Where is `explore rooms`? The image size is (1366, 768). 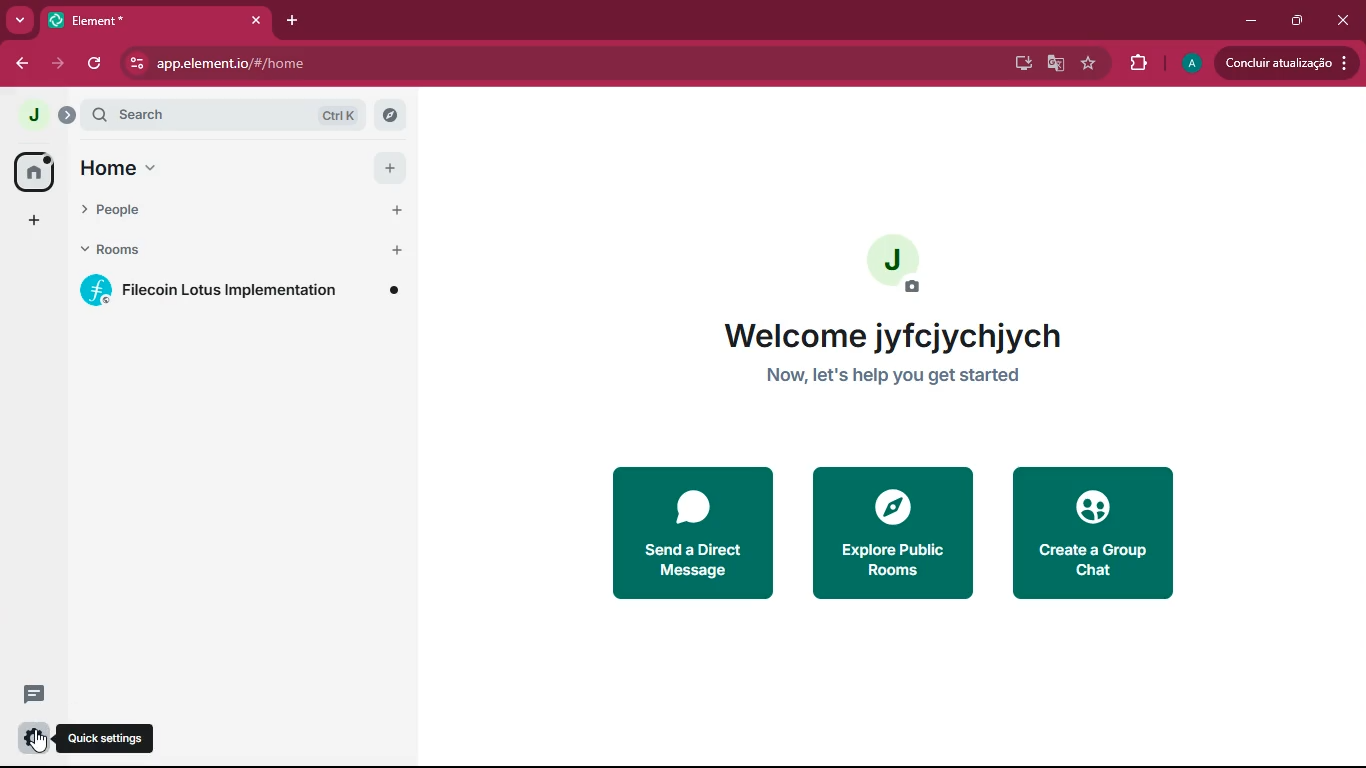
explore rooms is located at coordinates (389, 113).